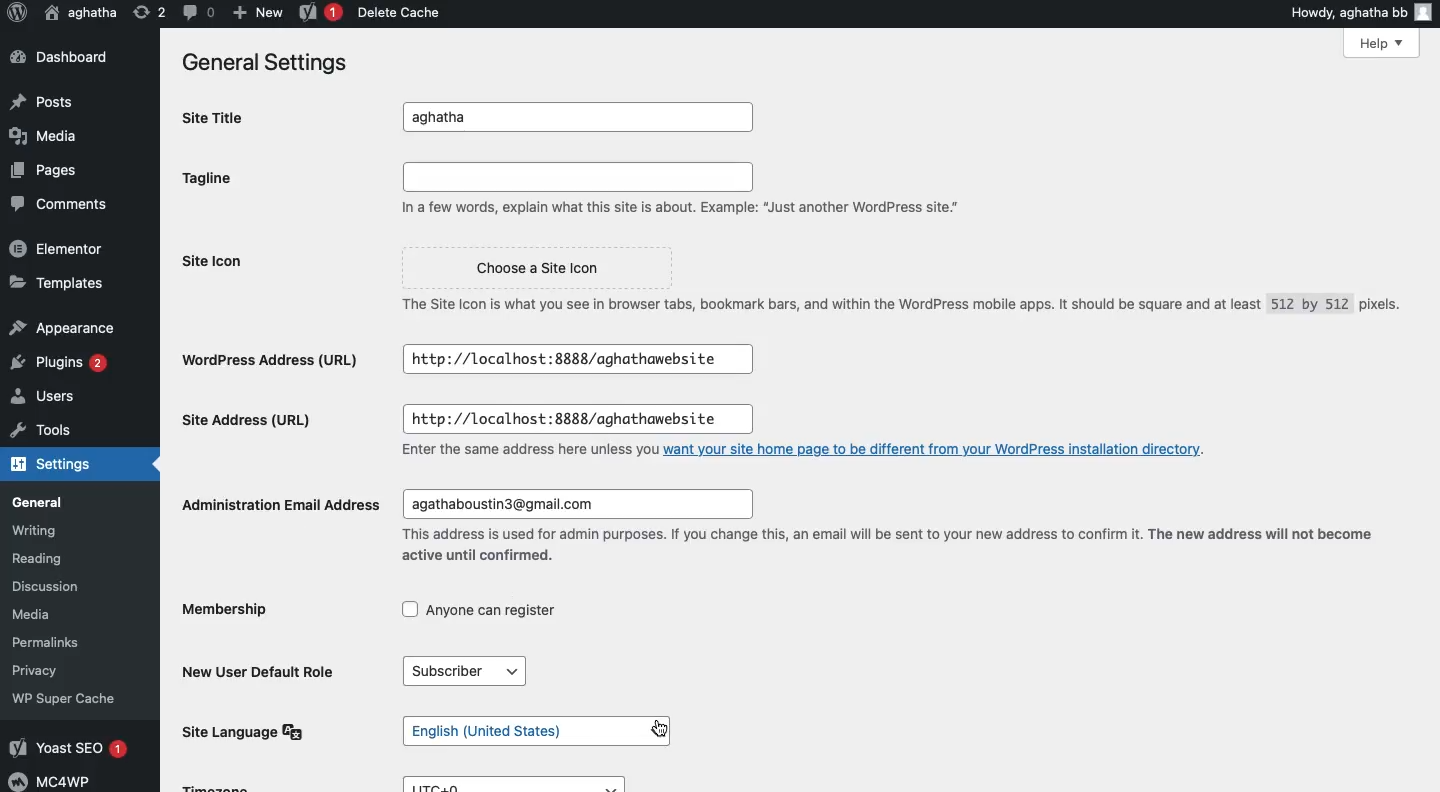  Describe the element at coordinates (60, 642) in the screenshot. I see `Permalinks` at that location.